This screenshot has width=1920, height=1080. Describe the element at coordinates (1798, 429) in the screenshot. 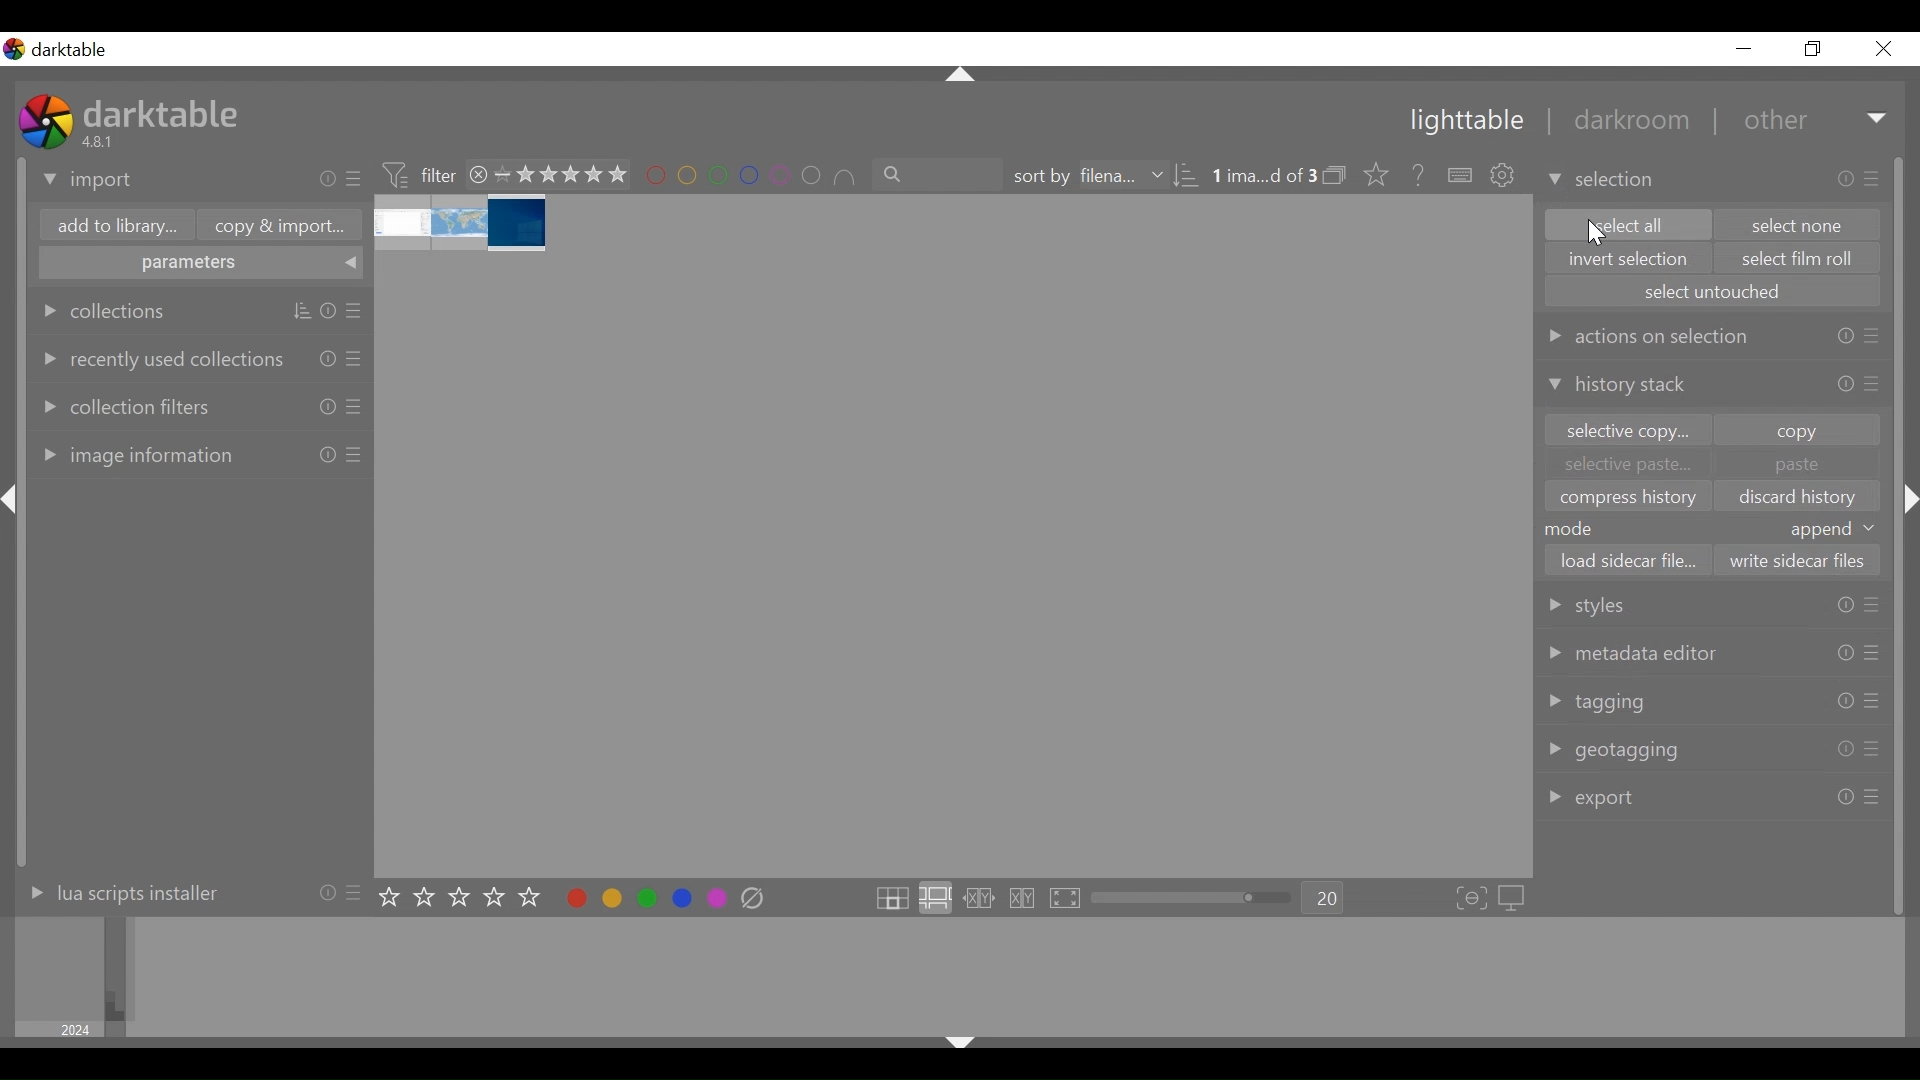

I see `copy` at that location.